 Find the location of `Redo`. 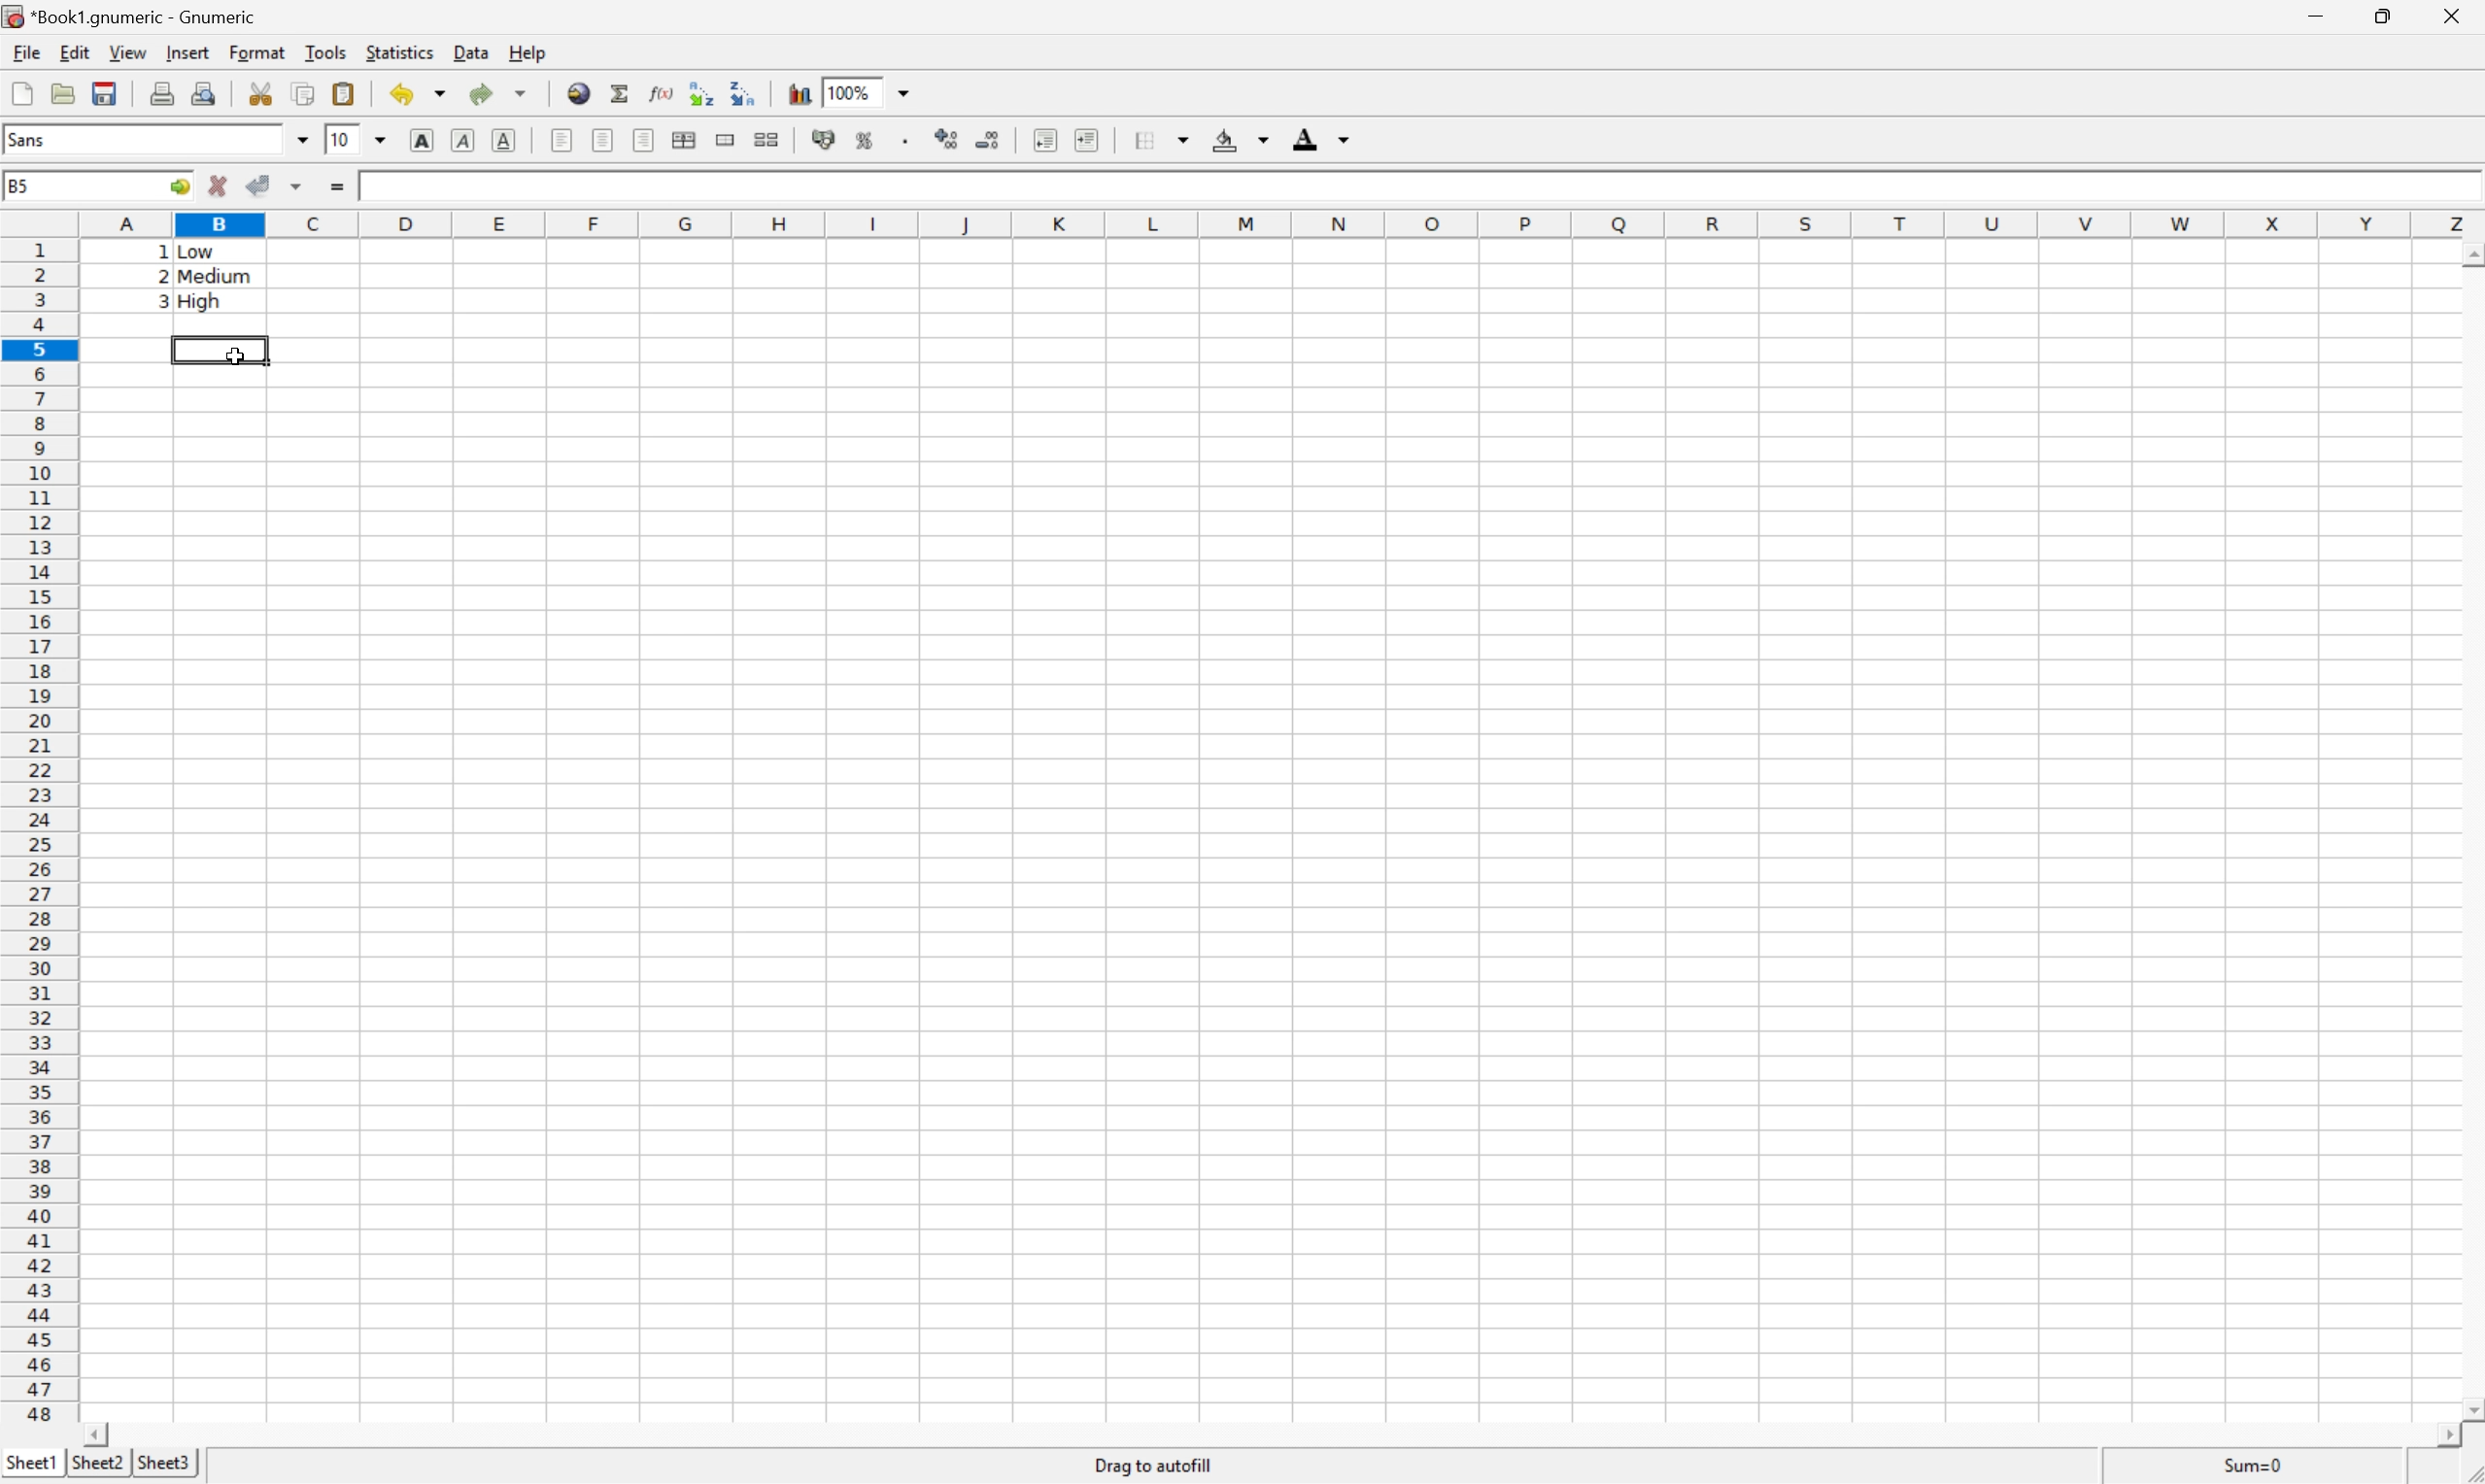

Redo is located at coordinates (497, 91).